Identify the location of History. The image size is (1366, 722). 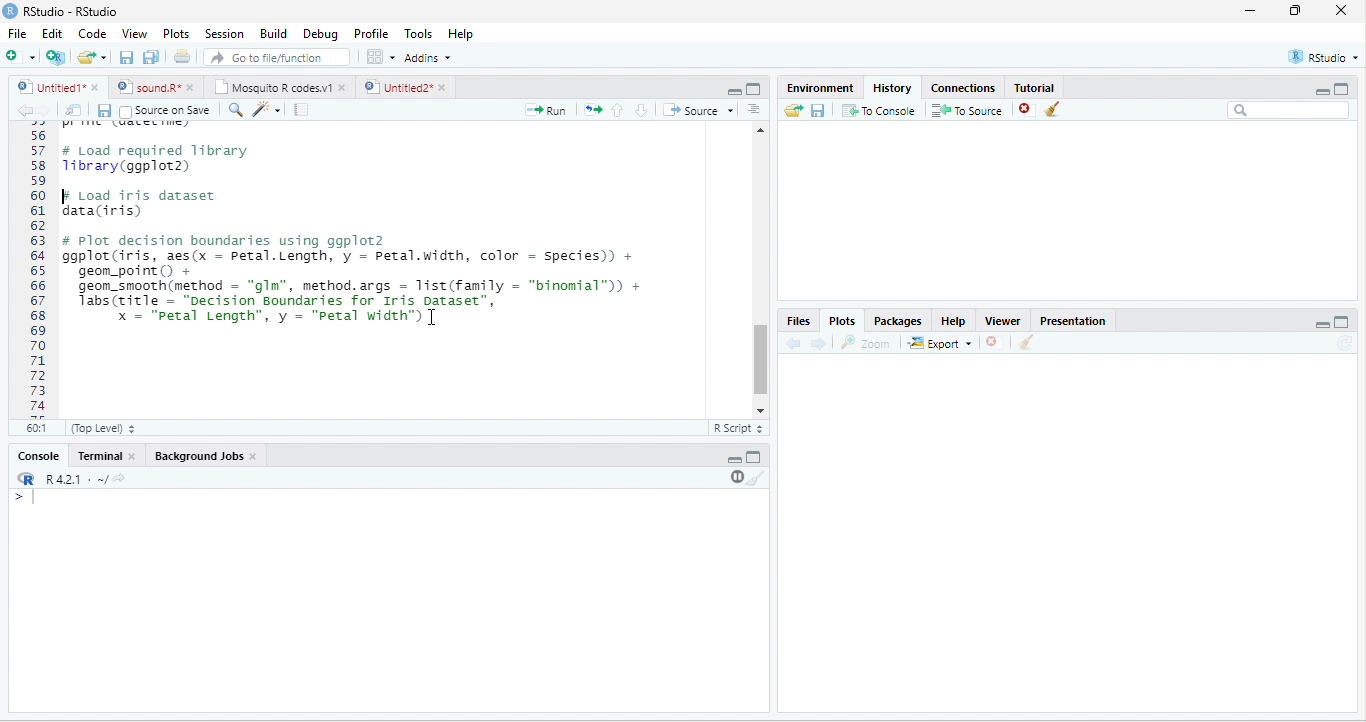
(892, 88).